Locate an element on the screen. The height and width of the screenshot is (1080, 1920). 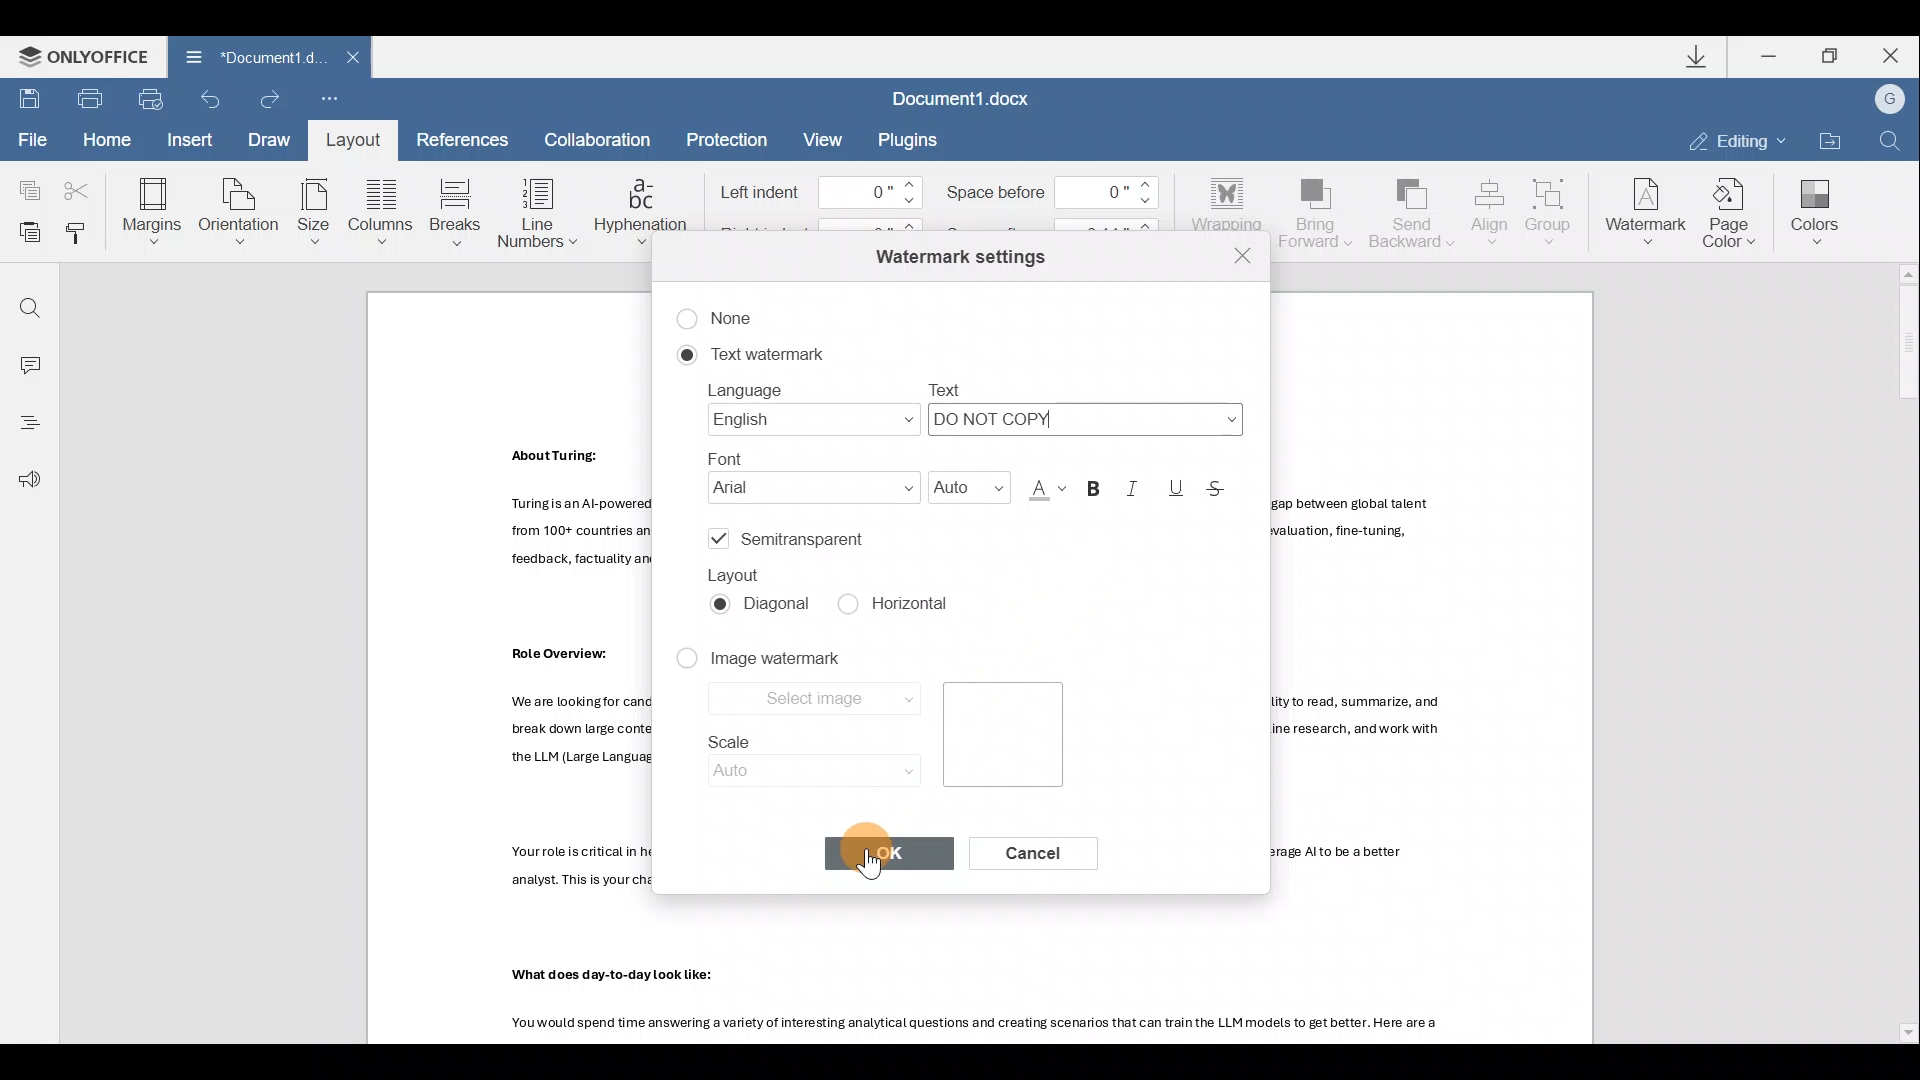
Cut is located at coordinates (77, 187).